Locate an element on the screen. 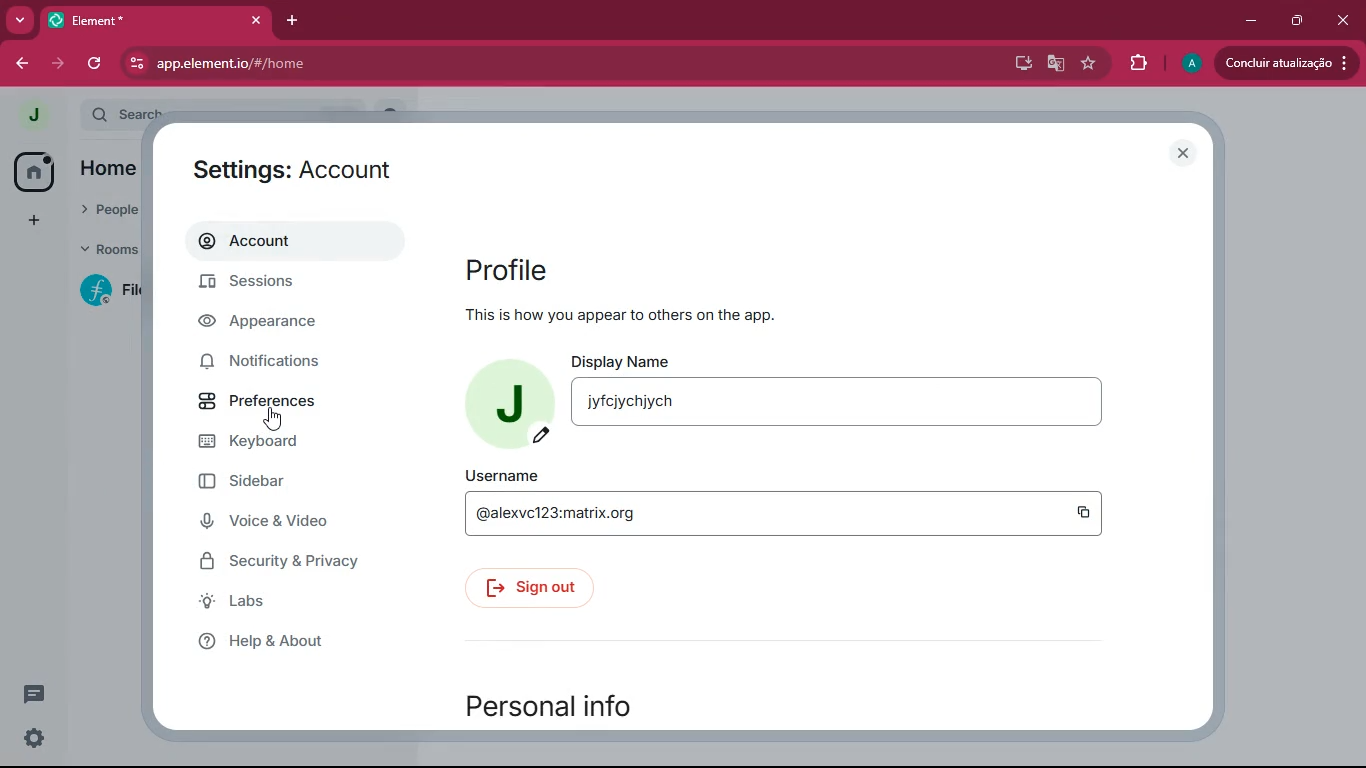  help  is located at coordinates (283, 642).